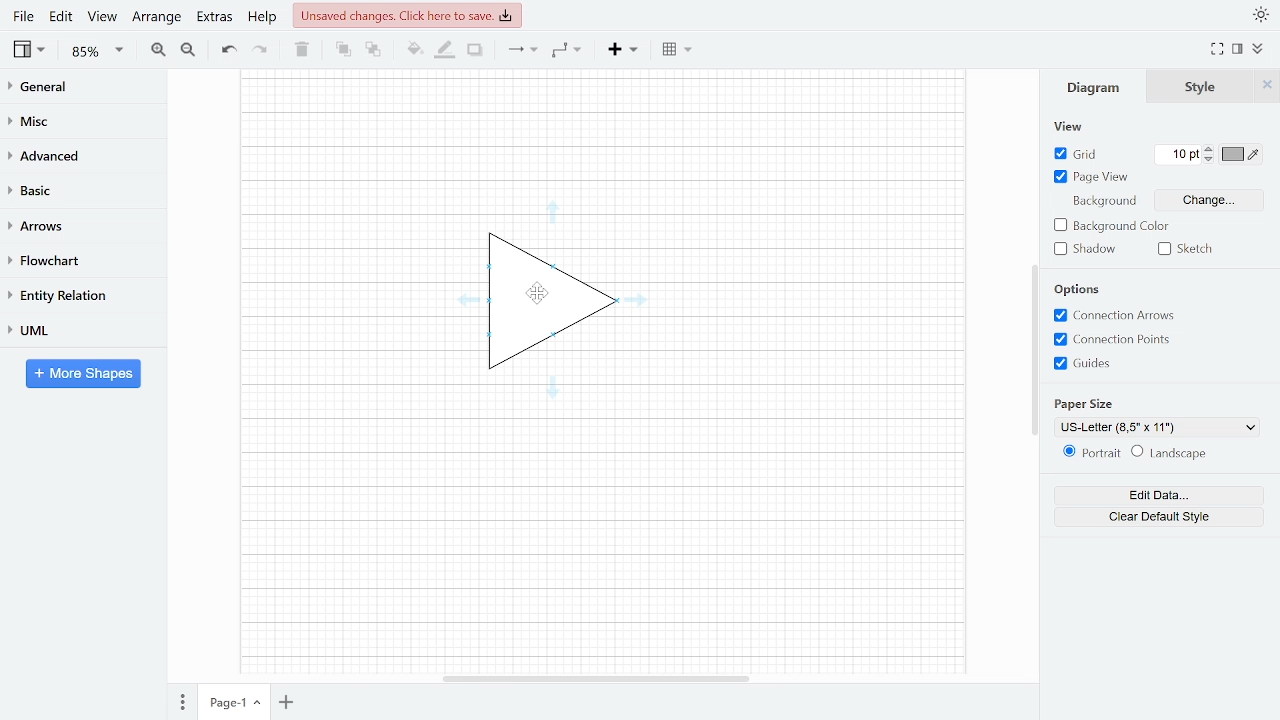 The image size is (1280, 720). Describe the element at coordinates (1217, 48) in the screenshot. I see `Fullscreen` at that location.